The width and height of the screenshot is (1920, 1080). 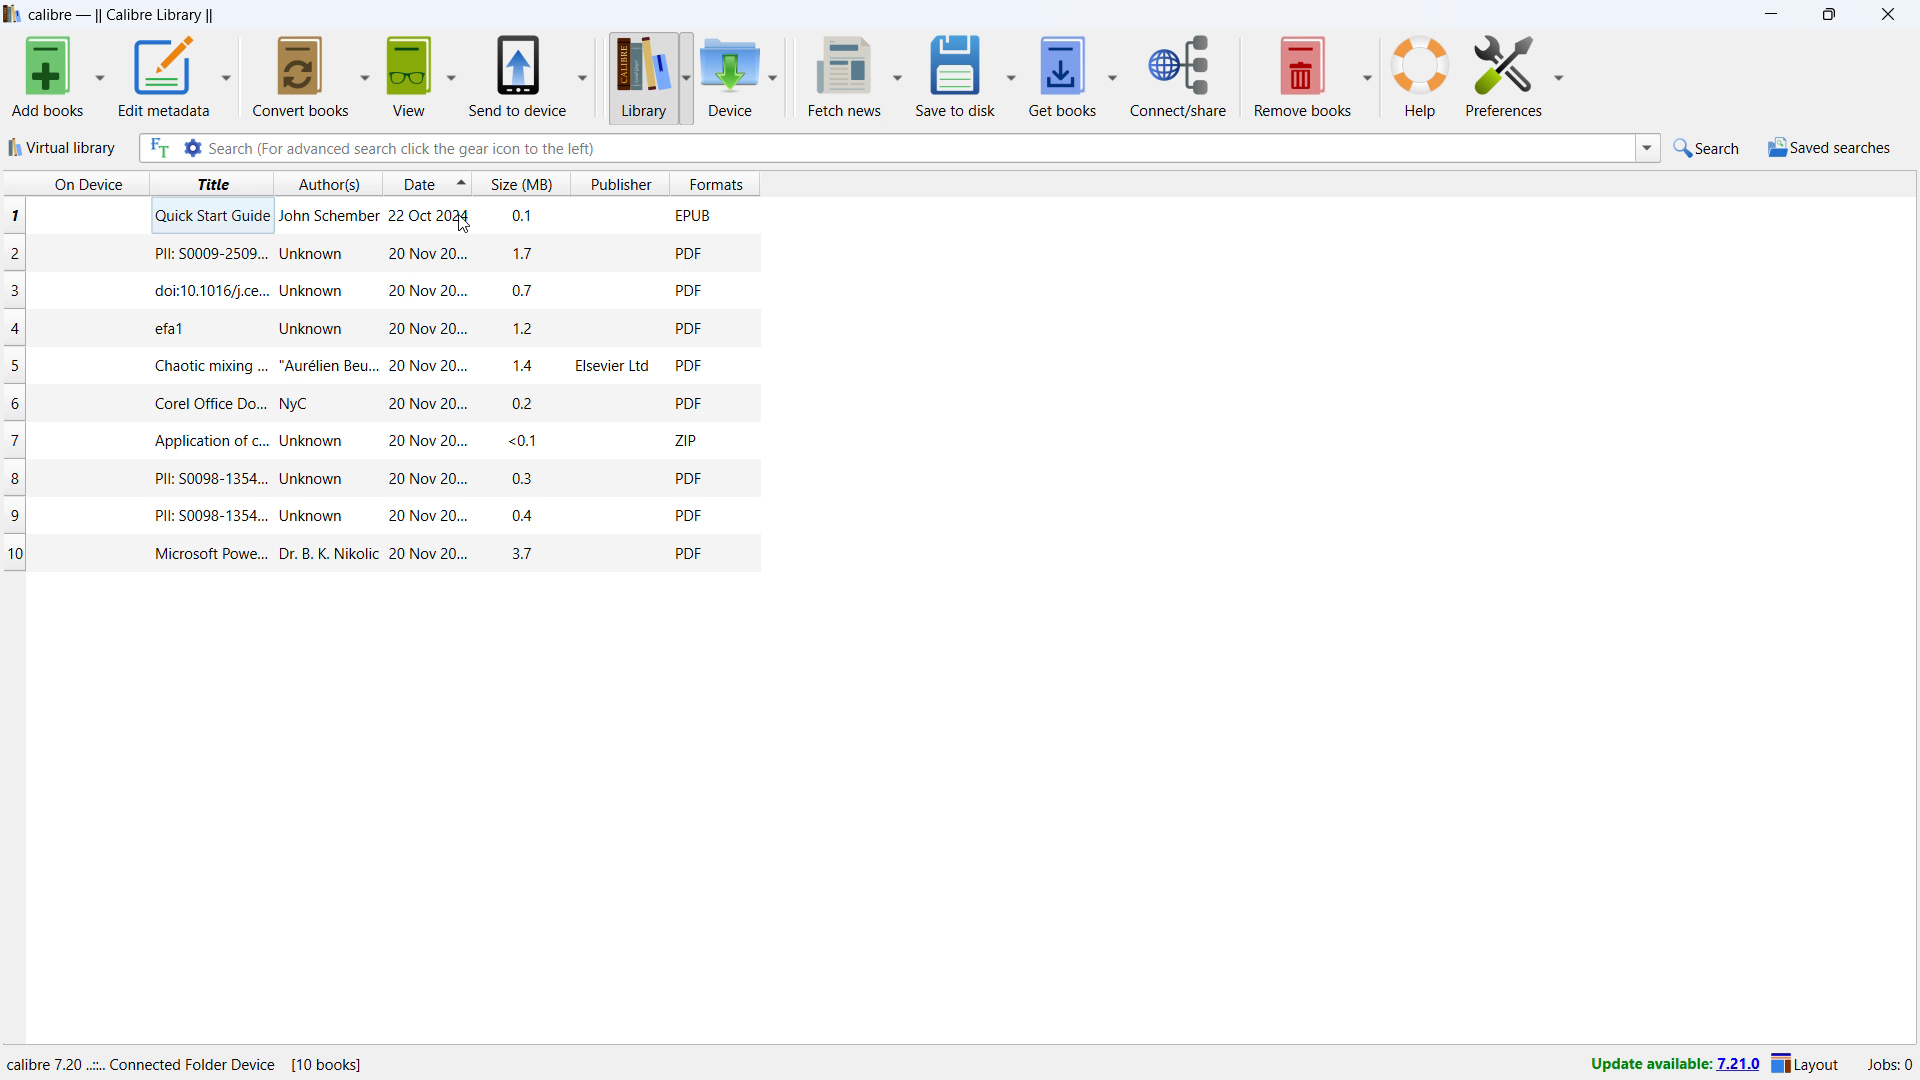 What do you see at coordinates (1828, 15) in the screenshot?
I see `maximize` at bounding box center [1828, 15].